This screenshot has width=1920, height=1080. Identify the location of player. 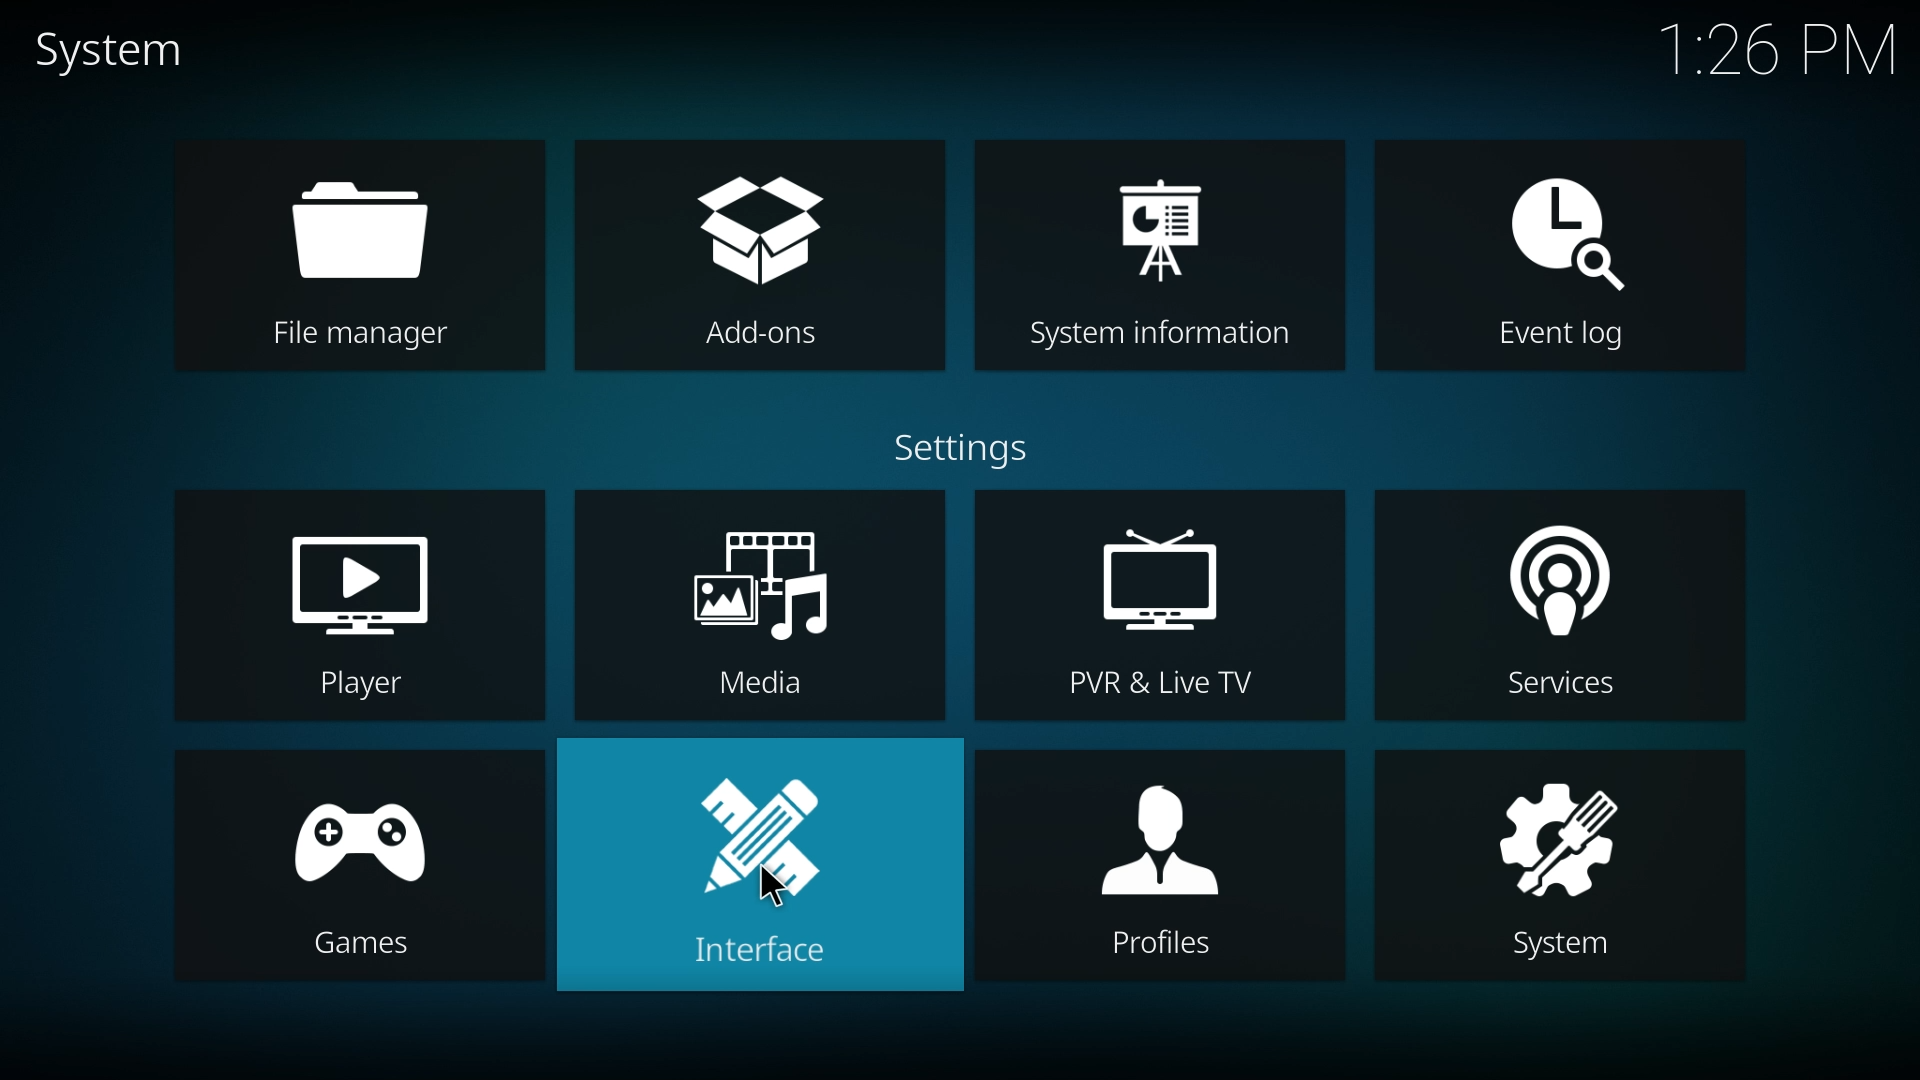
(356, 604).